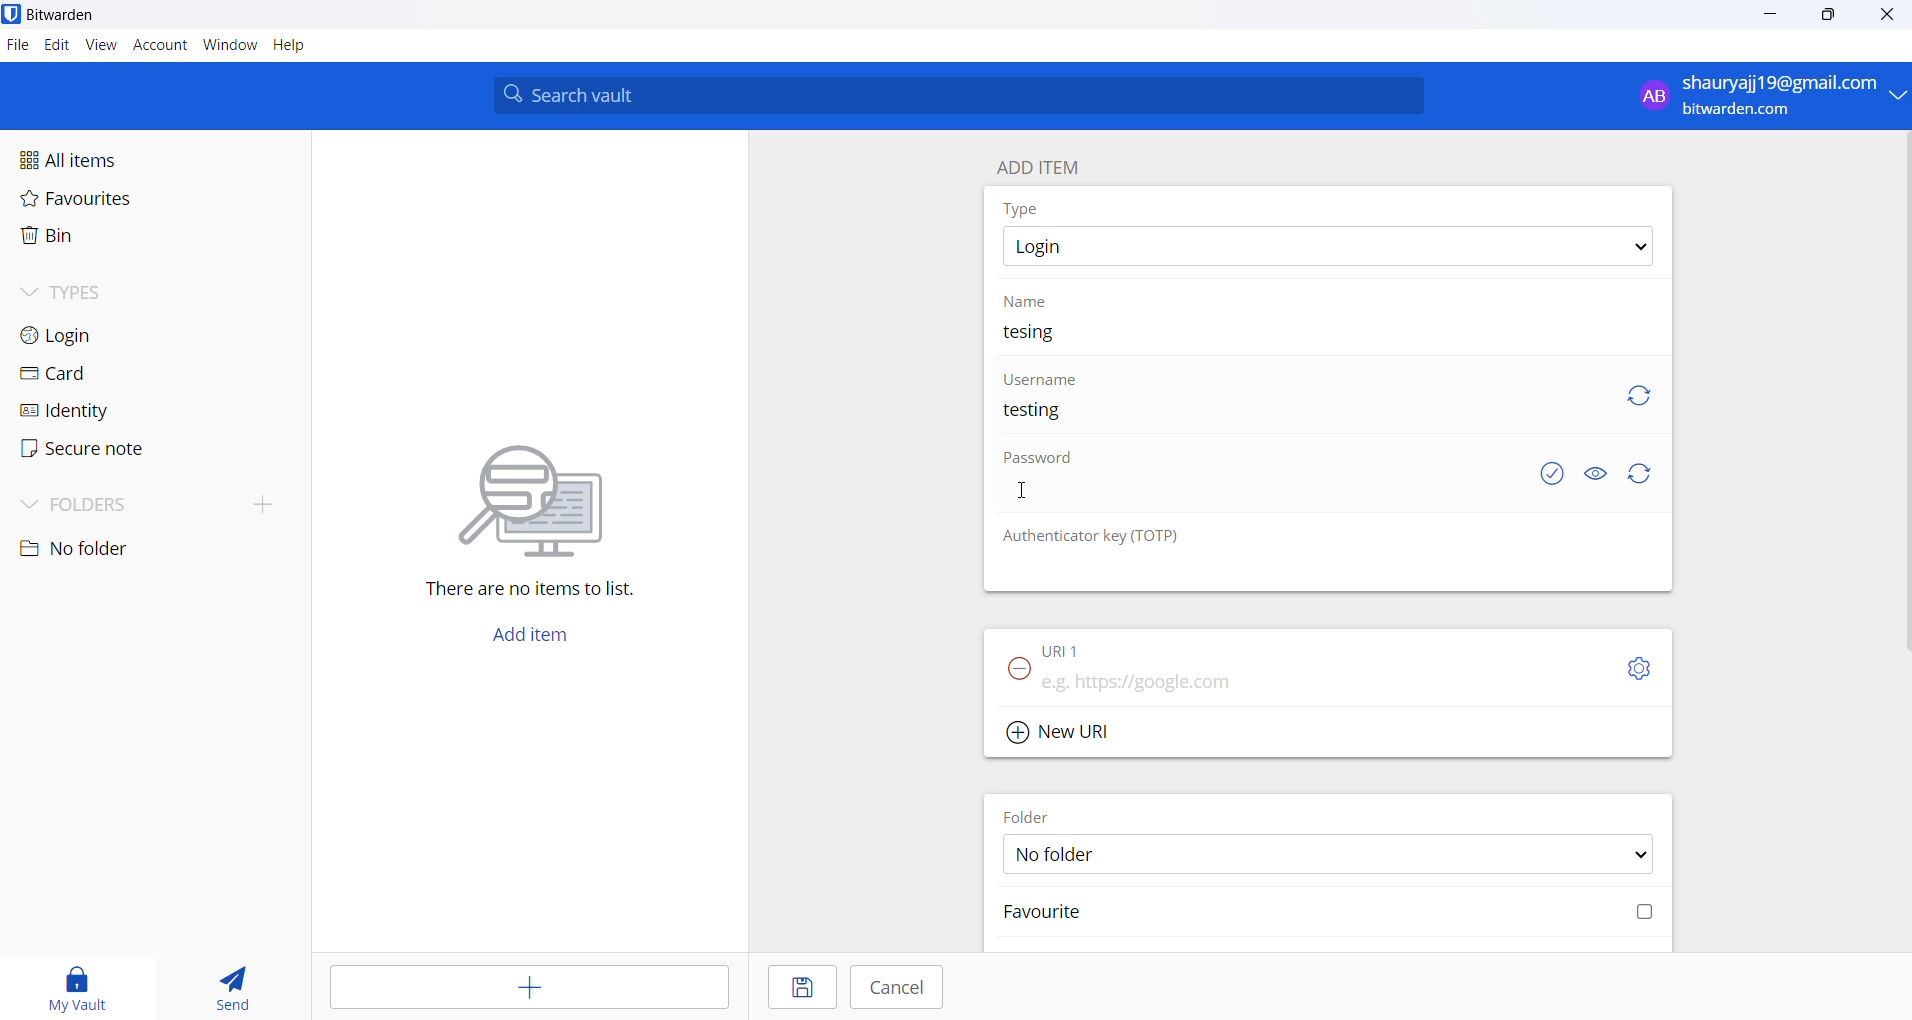 The width and height of the screenshot is (1912, 1020). What do you see at coordinates (234, 990) in the screenshot?
I see `send` at bounding box center [234, 990].